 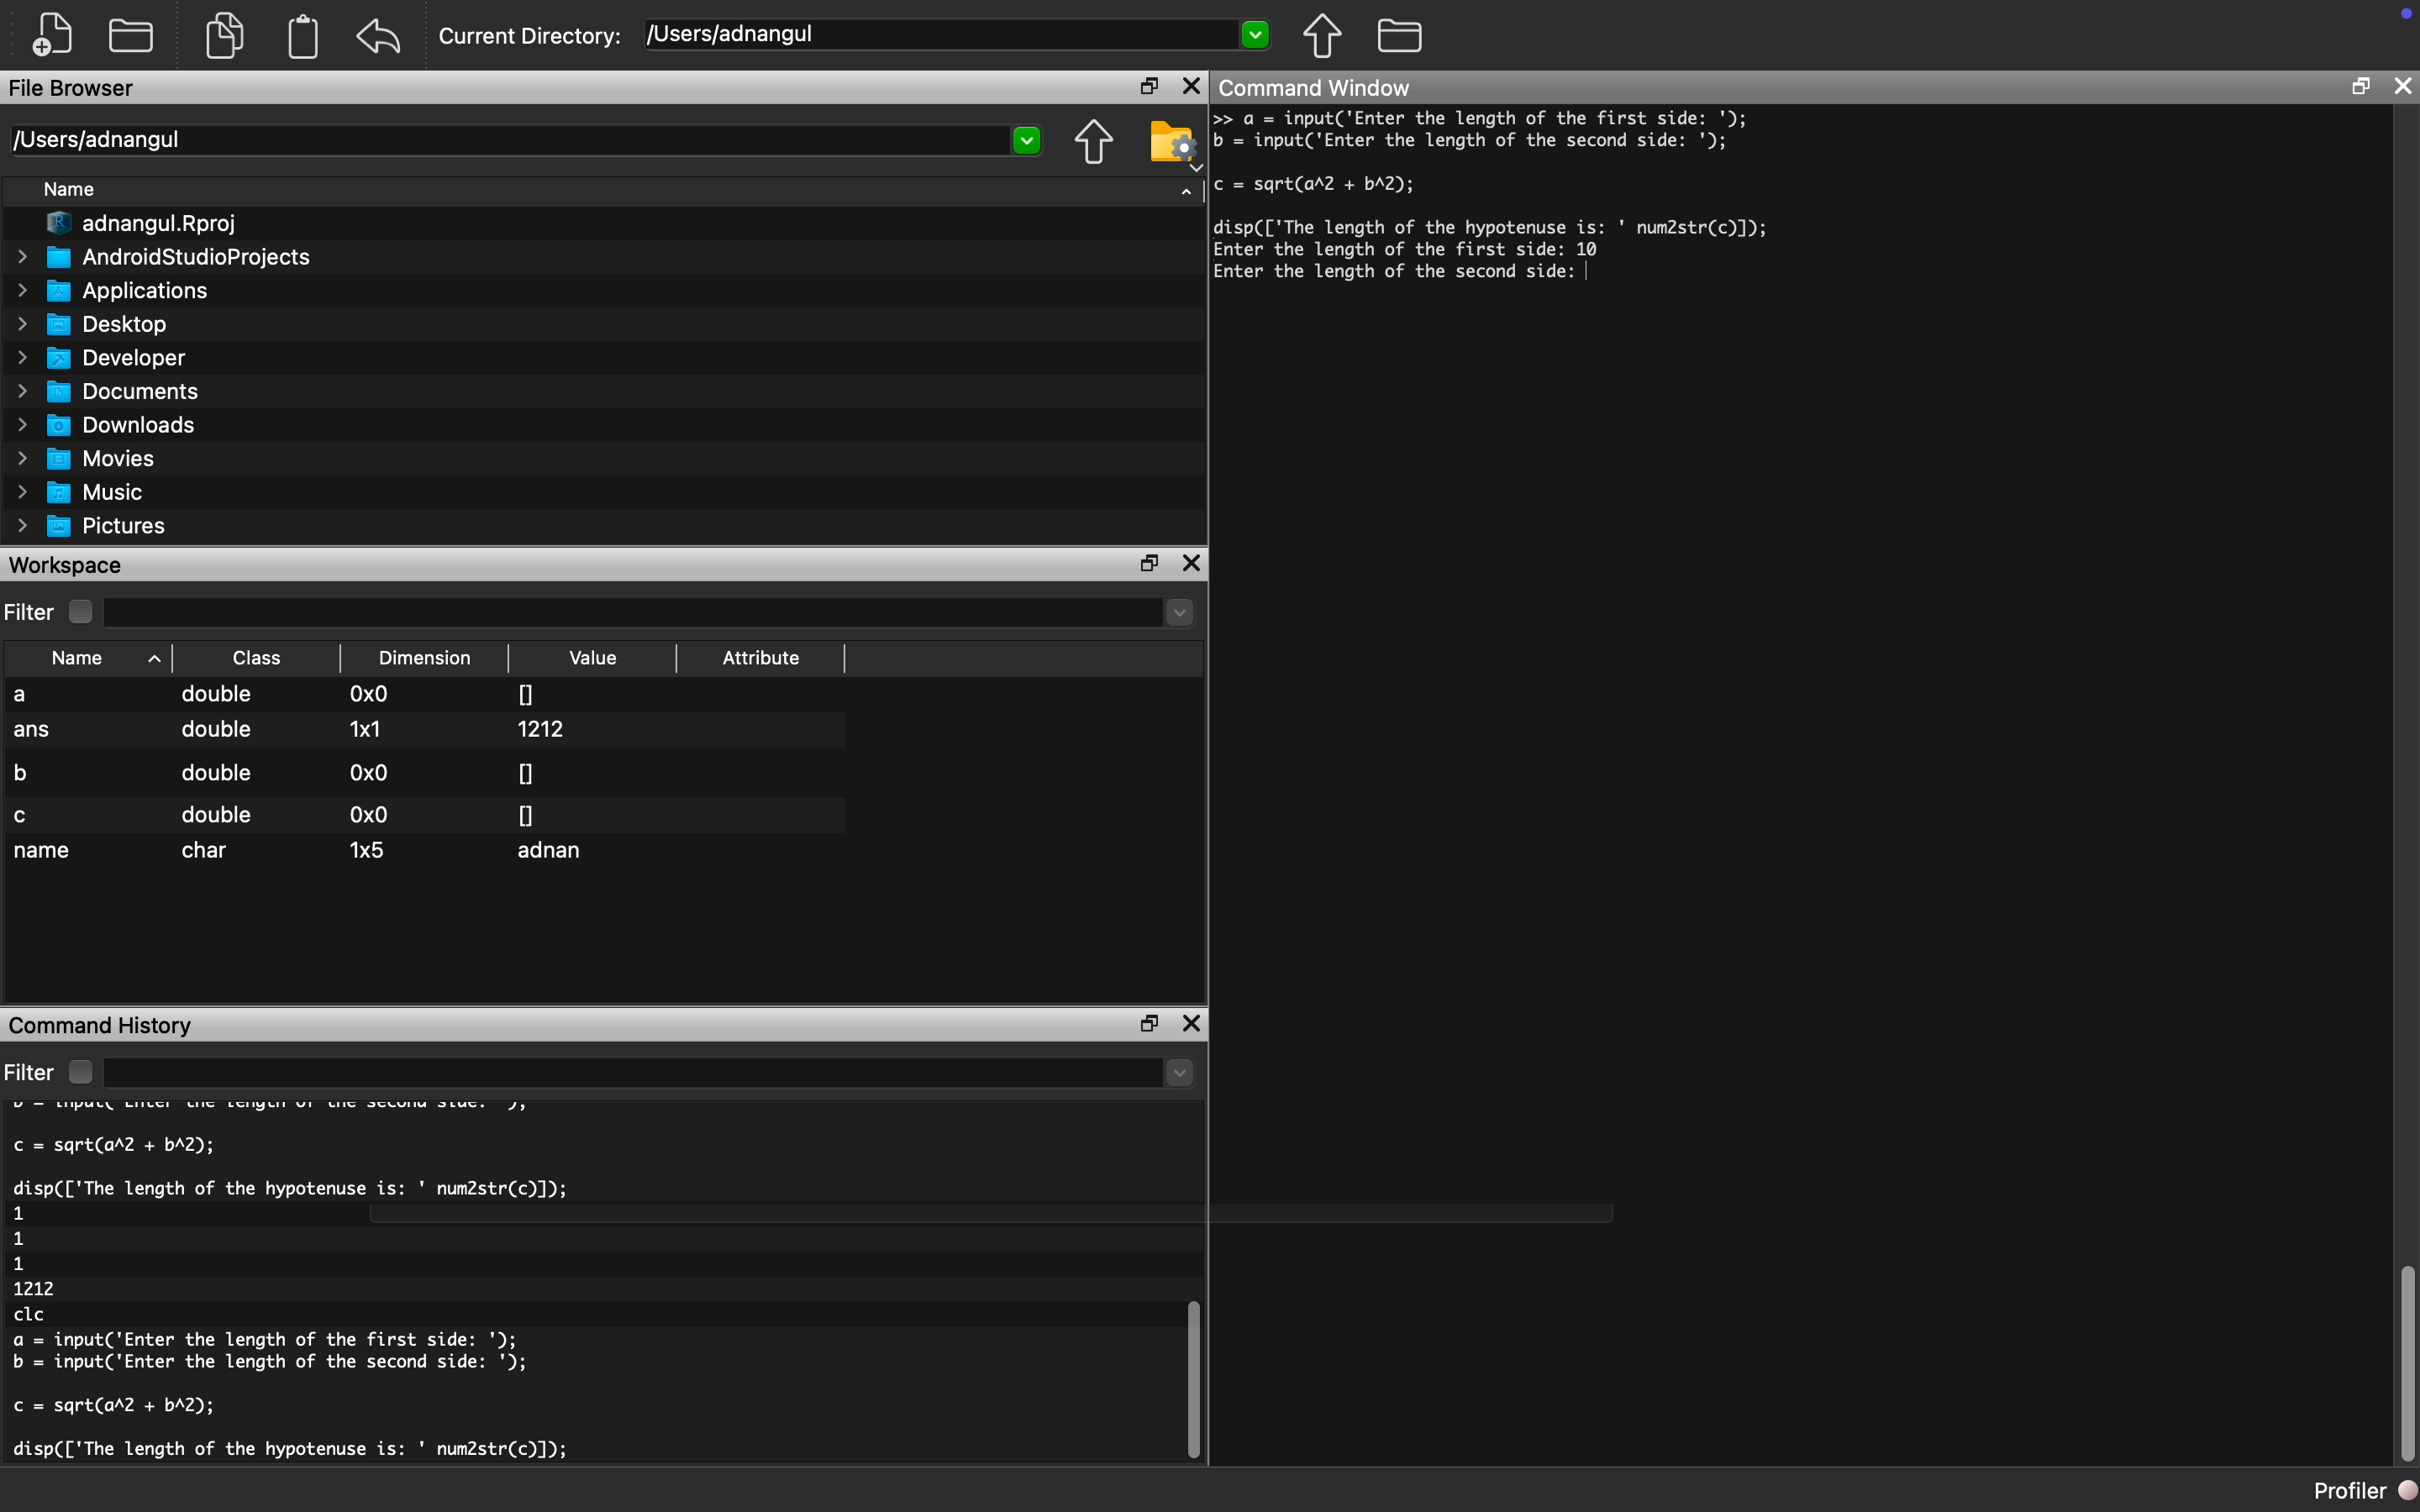 I want to click on folder settings, so click(x=1173, y=142).